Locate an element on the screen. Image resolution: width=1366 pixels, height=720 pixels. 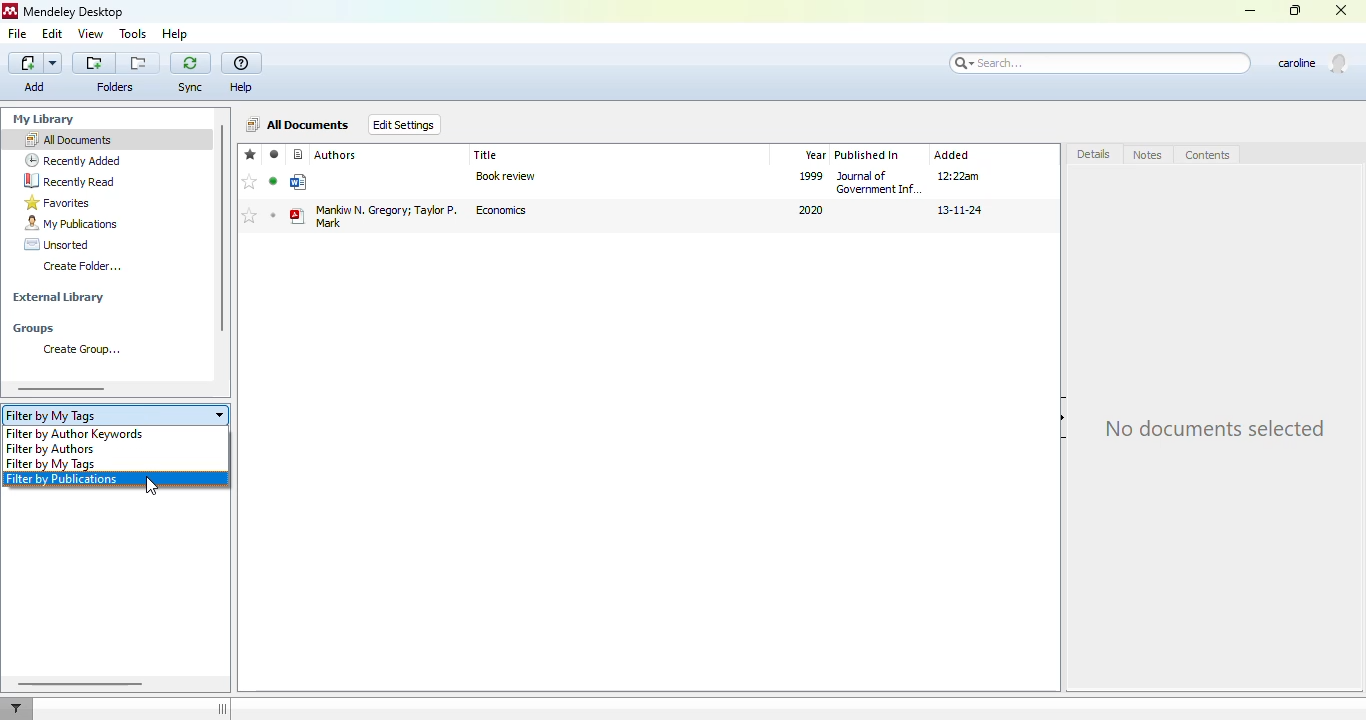
year is located at coordinates (814, 155).